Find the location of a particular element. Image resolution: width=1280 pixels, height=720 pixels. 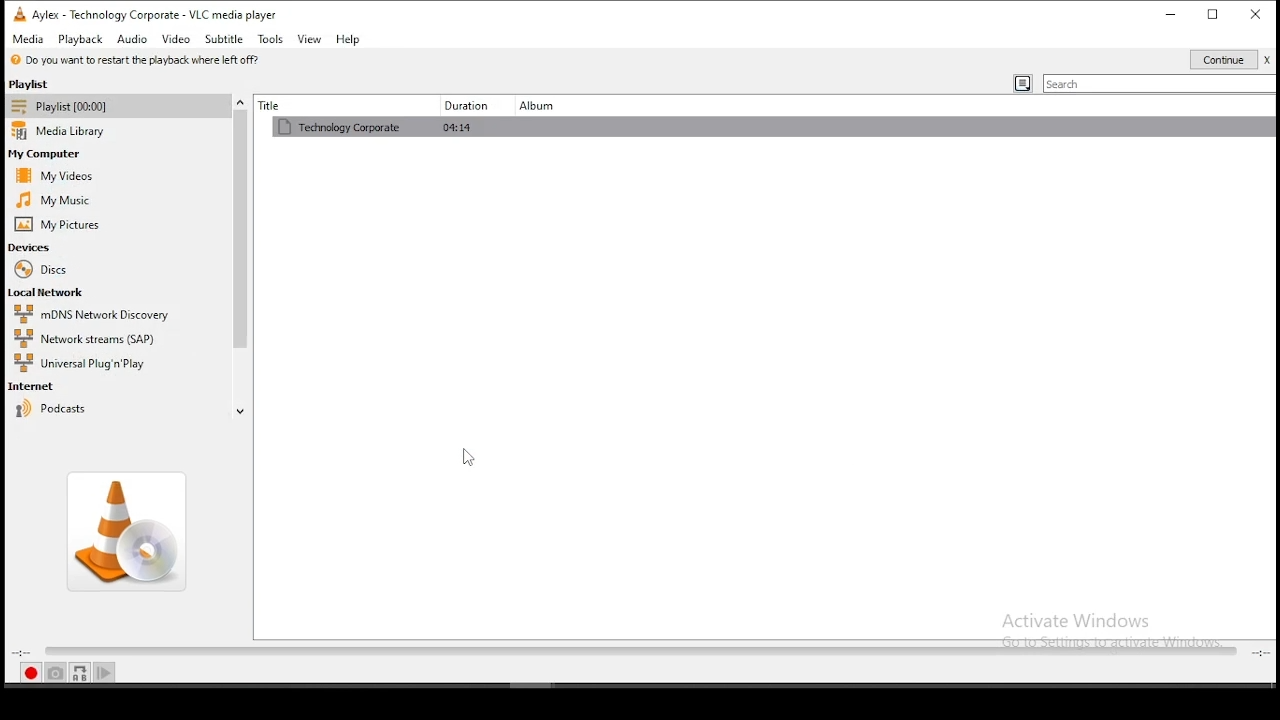

my videos is located at coordinates (58, 175).